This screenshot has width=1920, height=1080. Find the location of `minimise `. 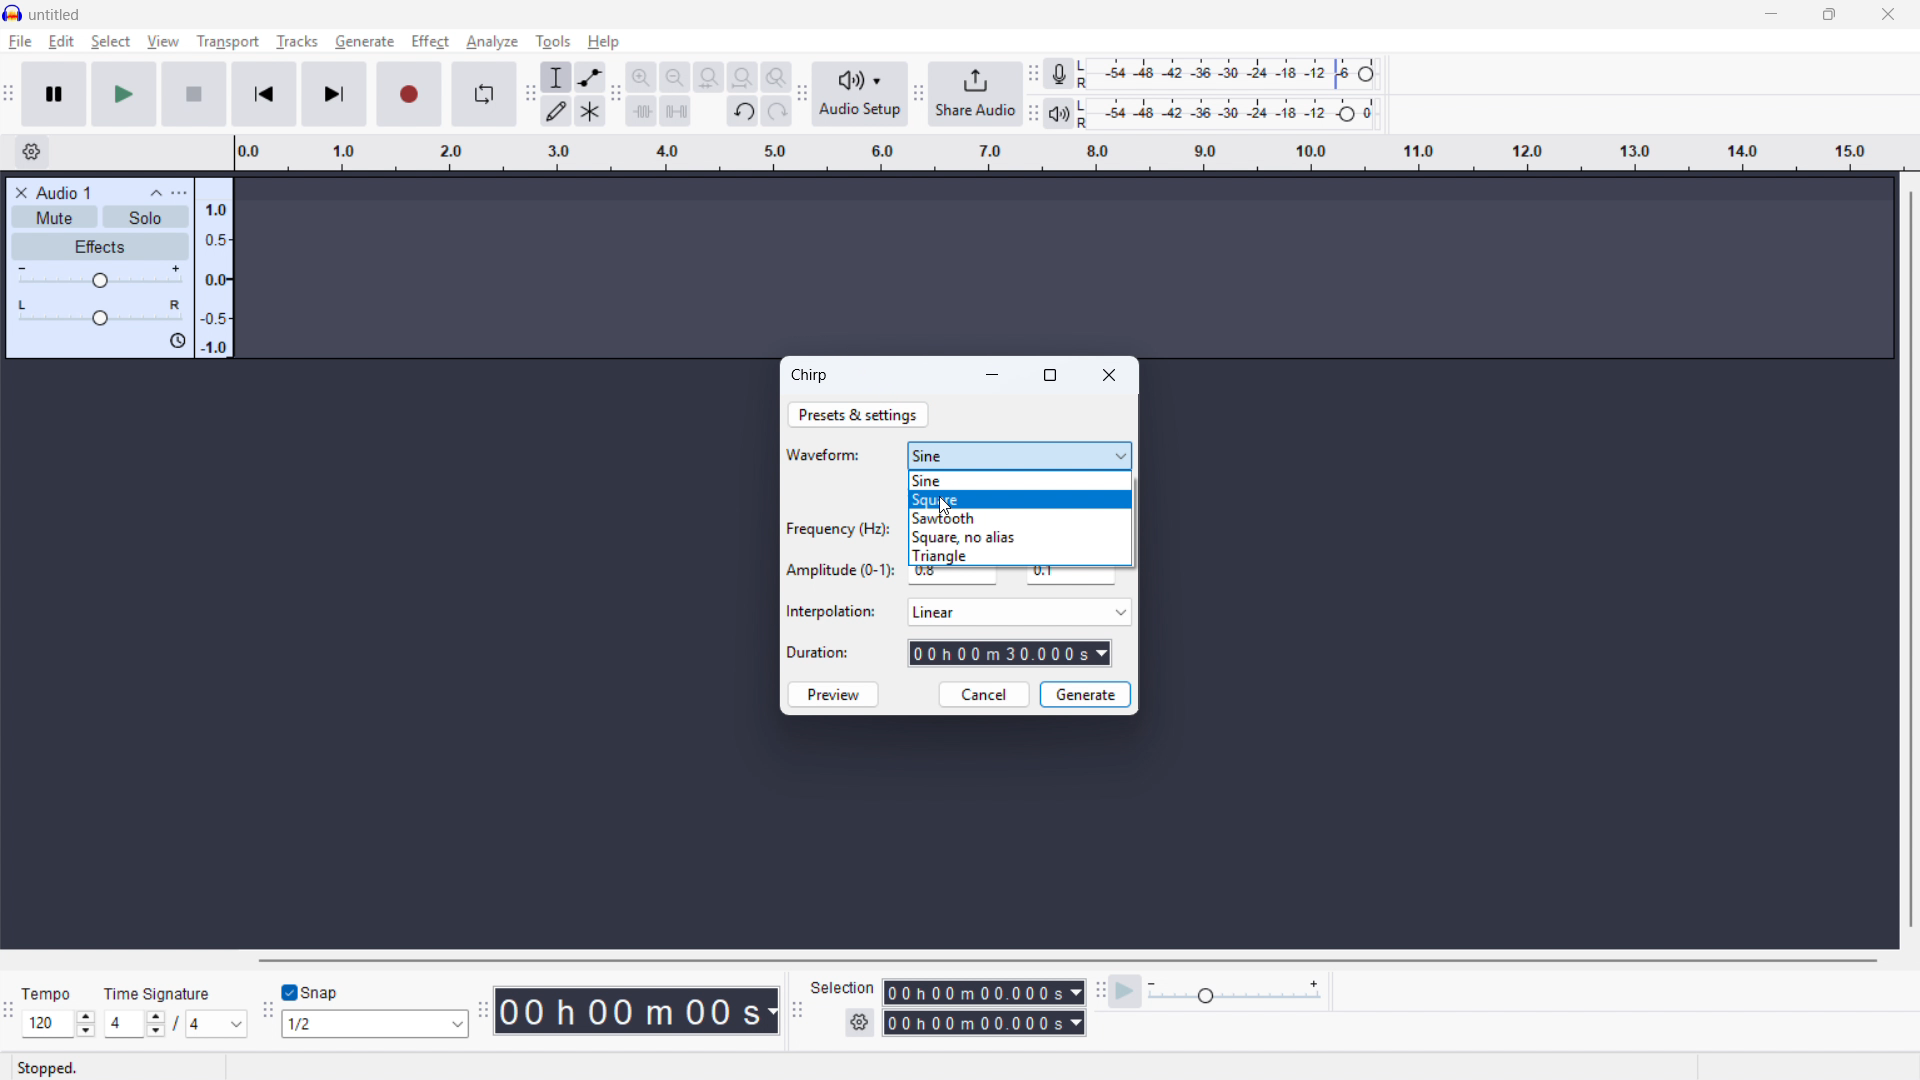

minimise  is located at coordinates (1773, 15).